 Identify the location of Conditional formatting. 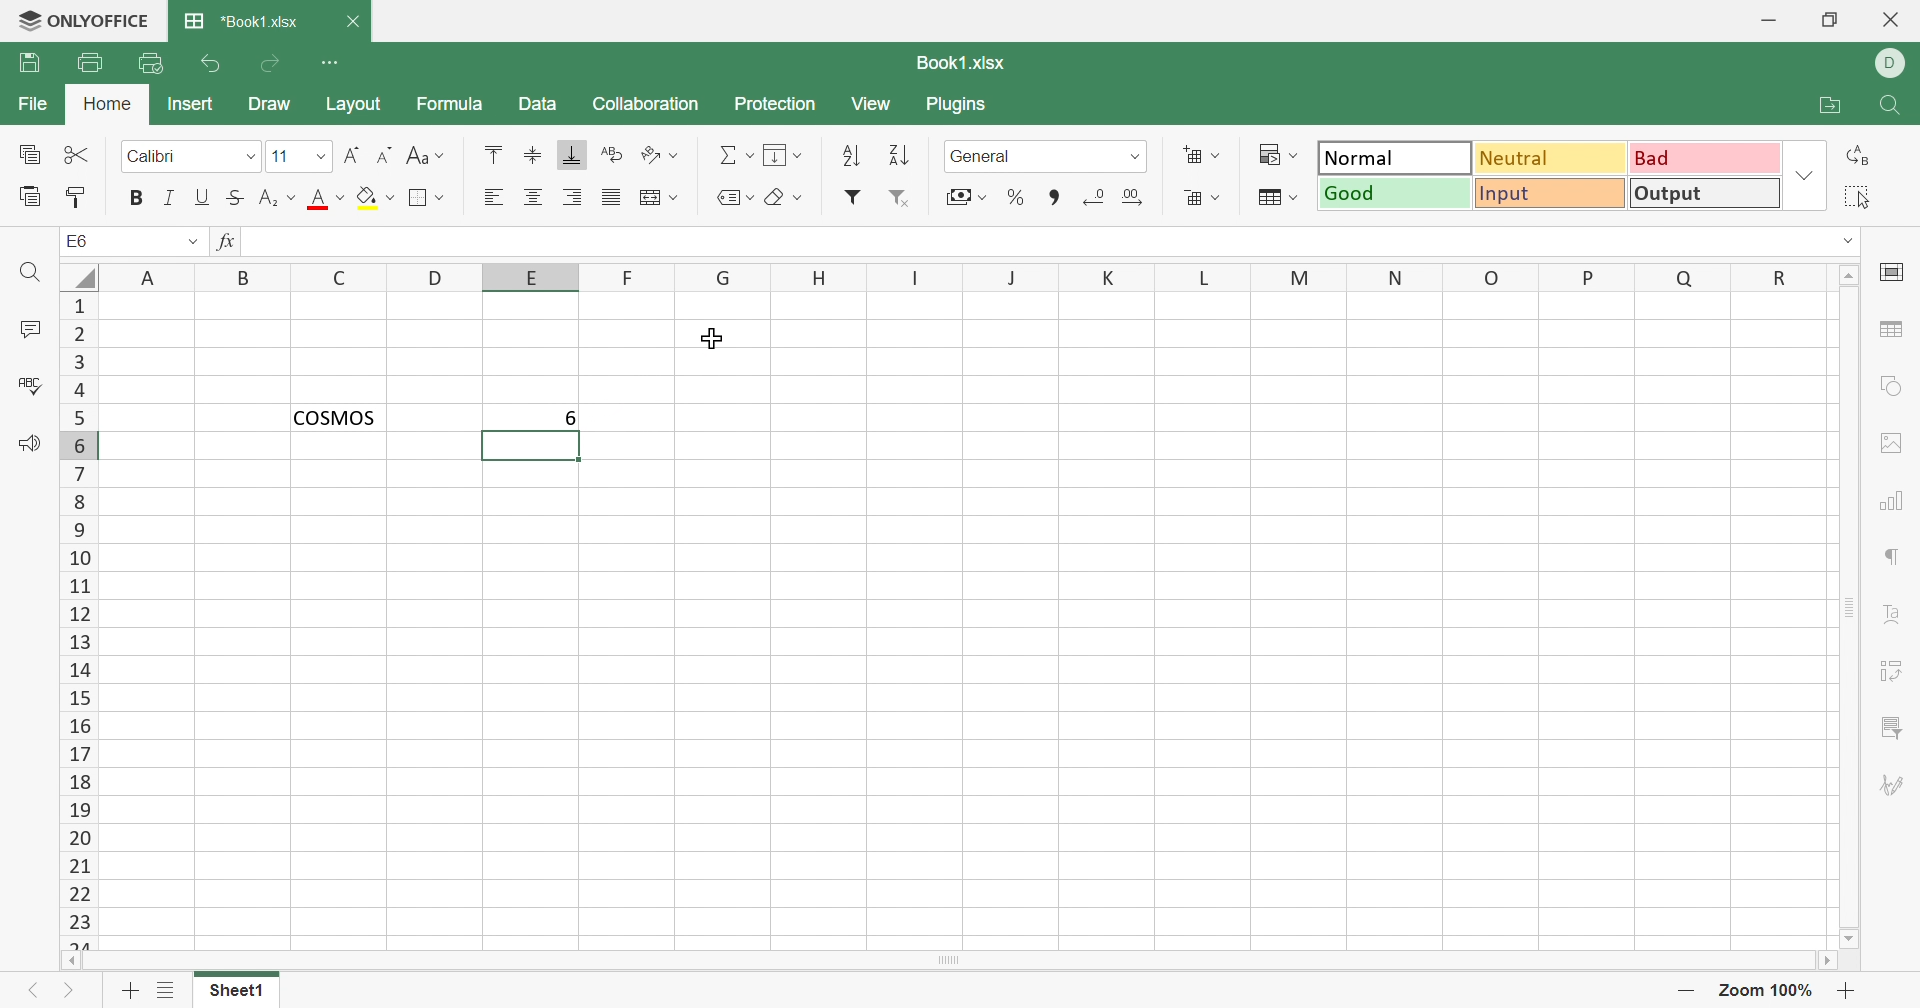
(1276, 154).